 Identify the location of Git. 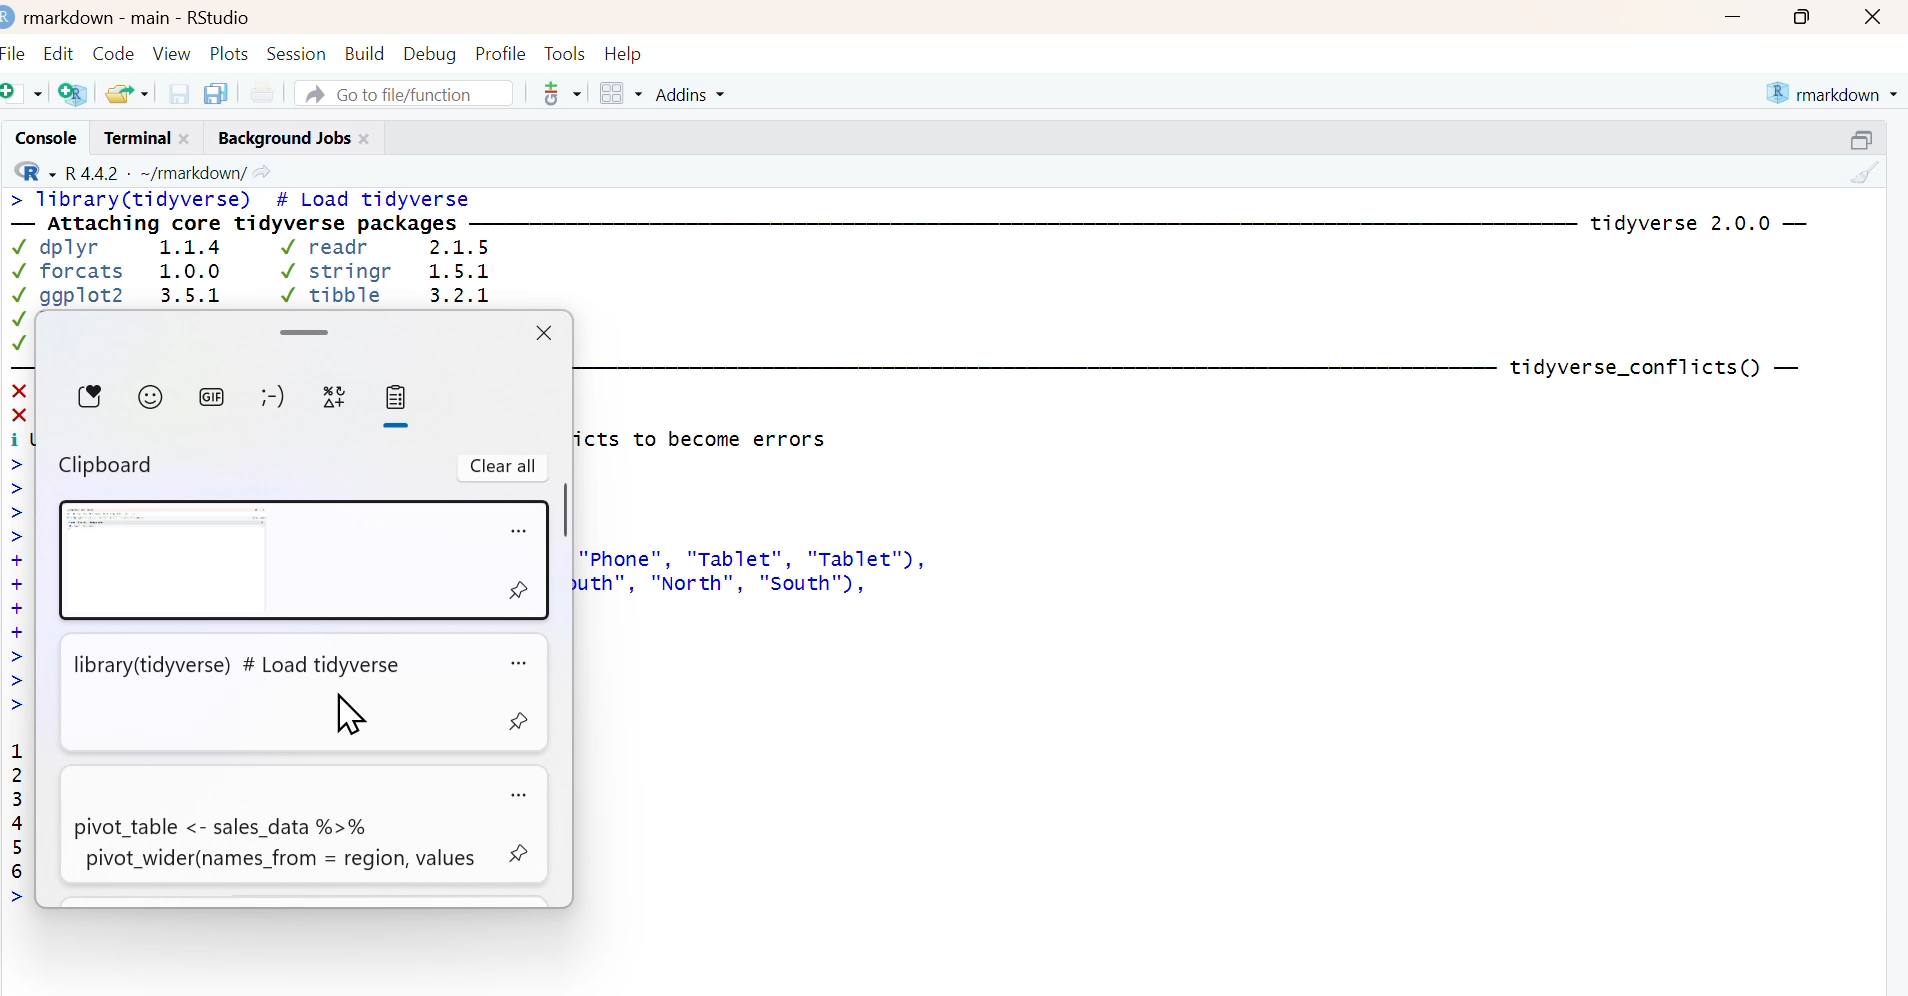
(560, 95).